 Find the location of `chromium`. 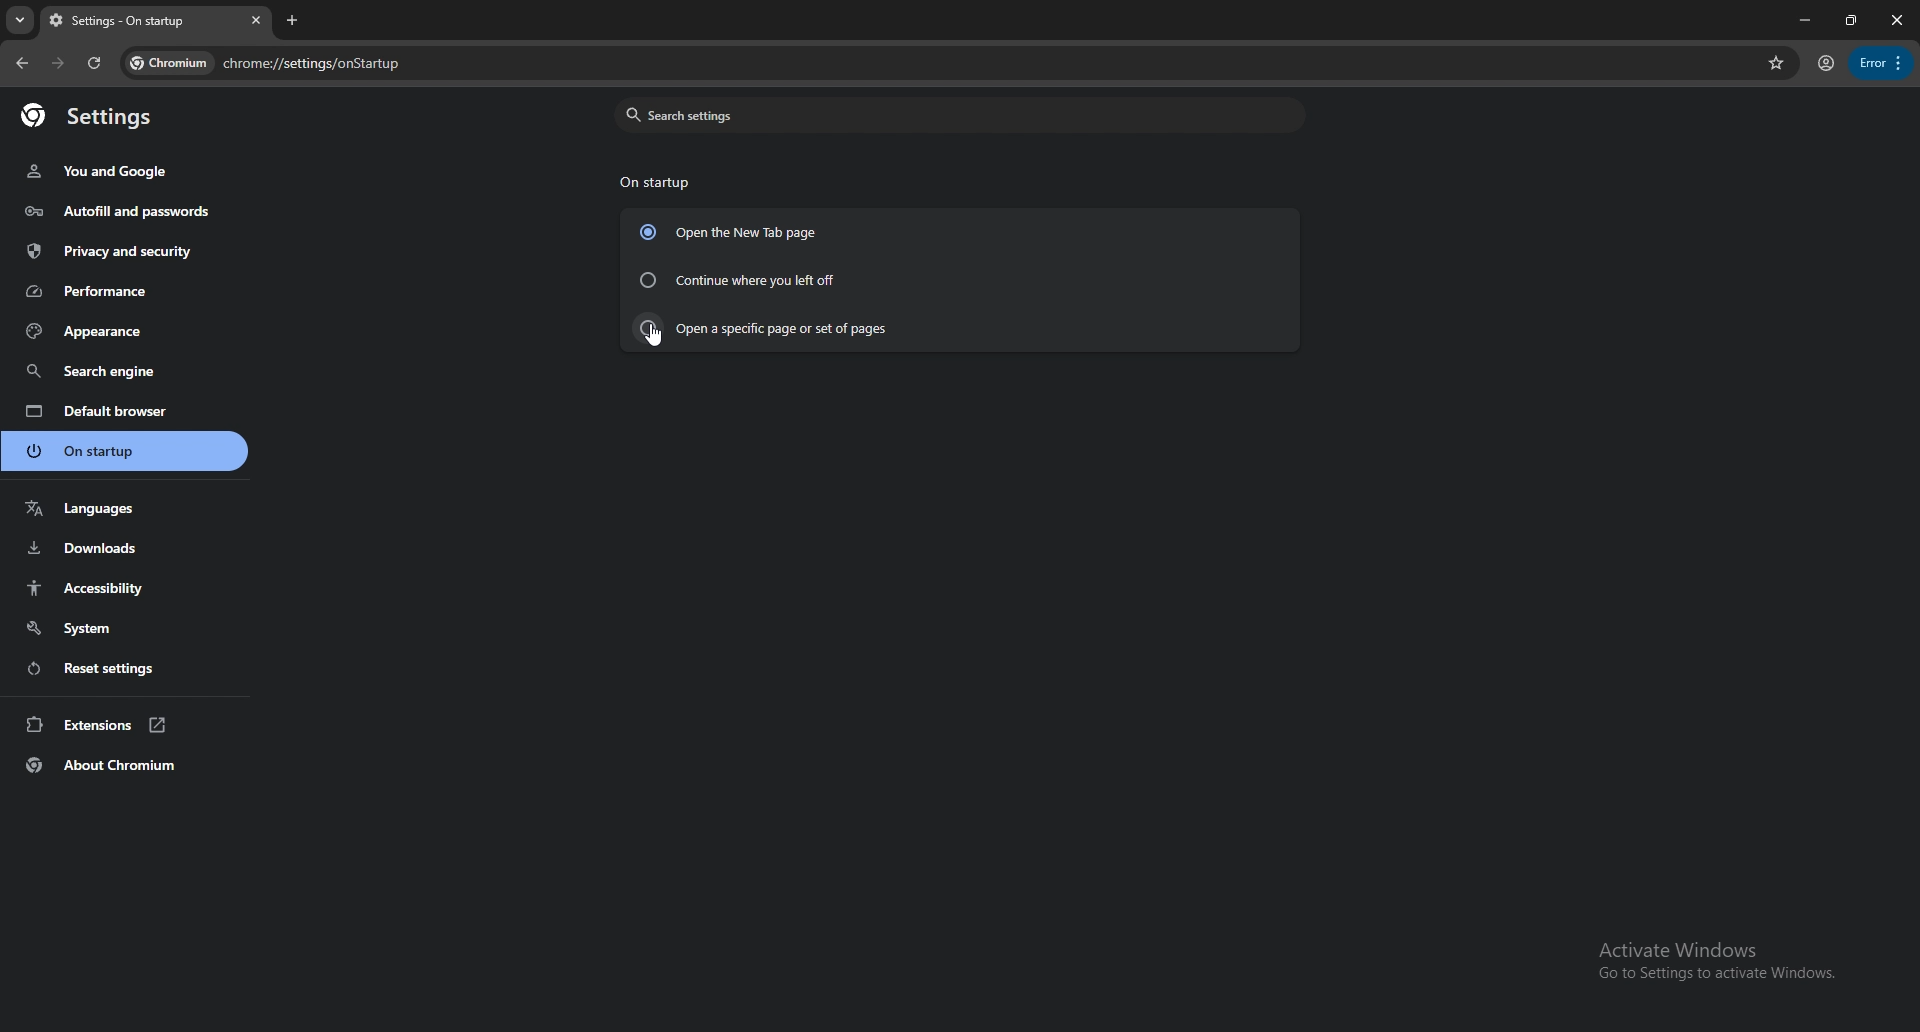

chromium is located at coordinates (169, 63).